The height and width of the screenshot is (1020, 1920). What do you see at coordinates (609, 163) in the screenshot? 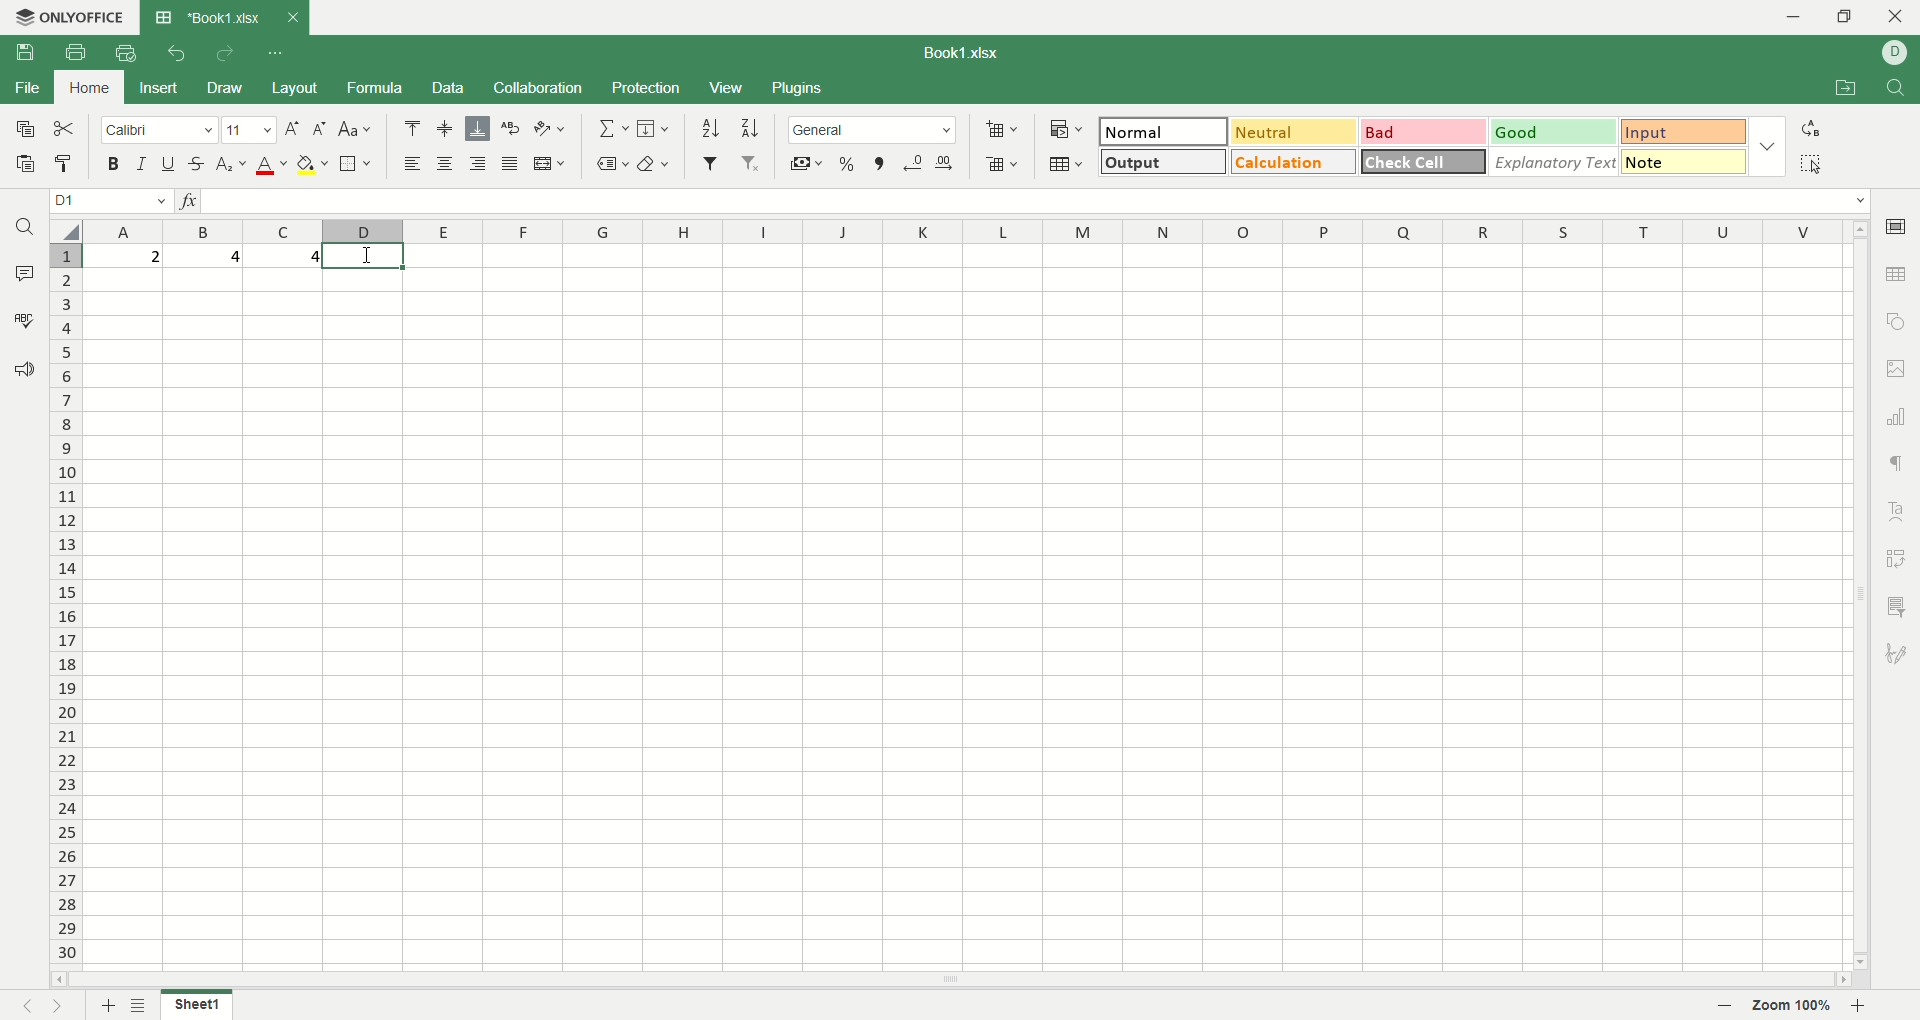
I see `named ranges` at bounding box center [609, 163].